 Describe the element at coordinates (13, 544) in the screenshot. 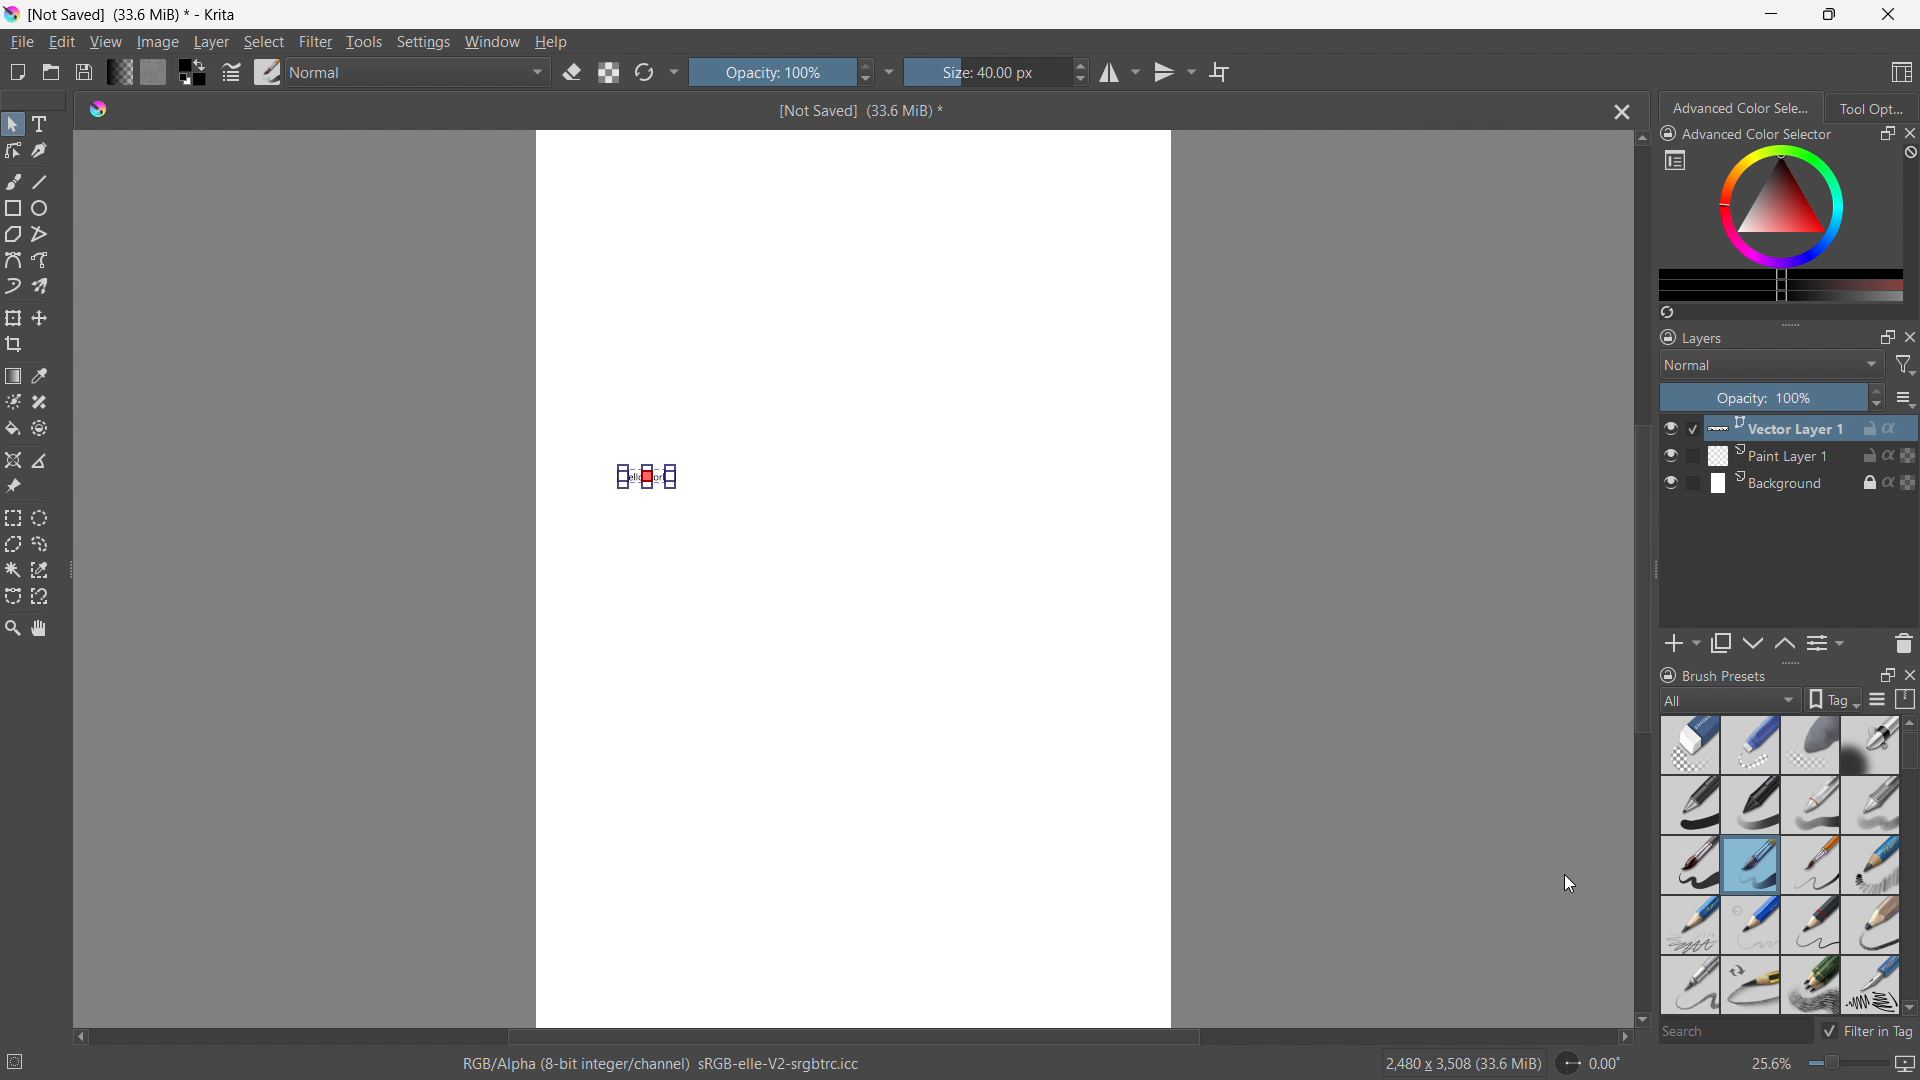

I see `polygonal selection tool` at that location.